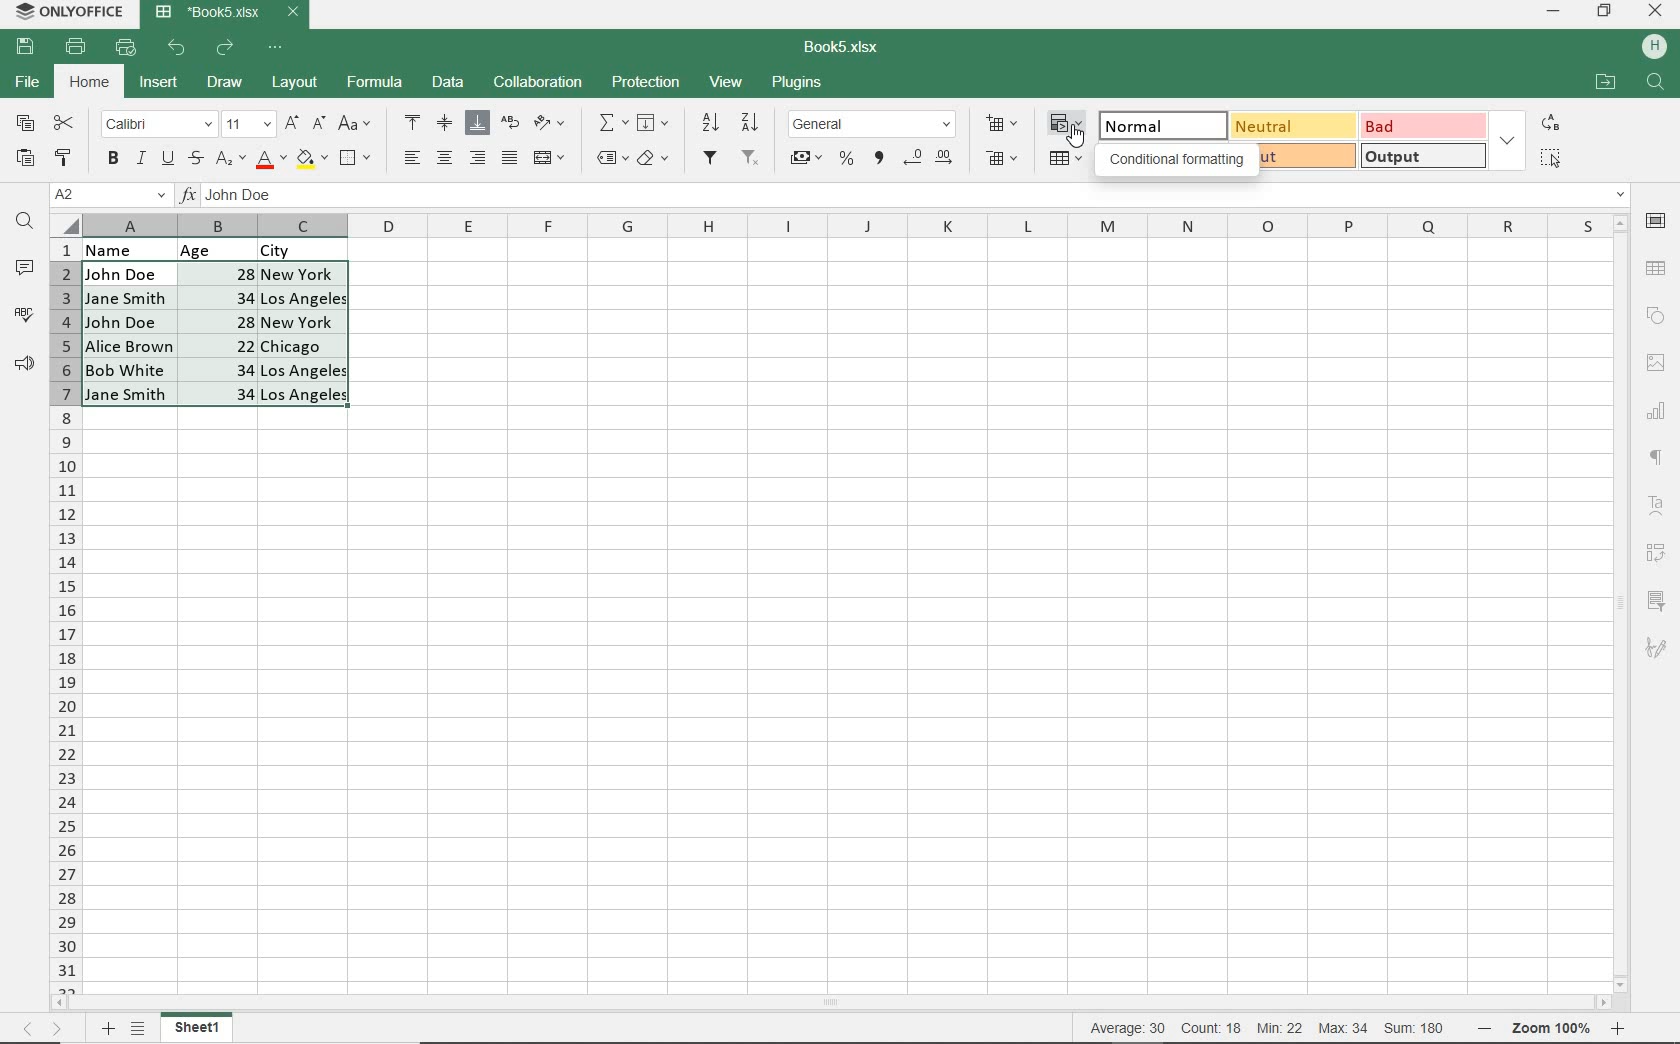  What do you see at coordinates (1656, 83) in the screenshot?
I see `Search` at bounding box center [1656, 83].